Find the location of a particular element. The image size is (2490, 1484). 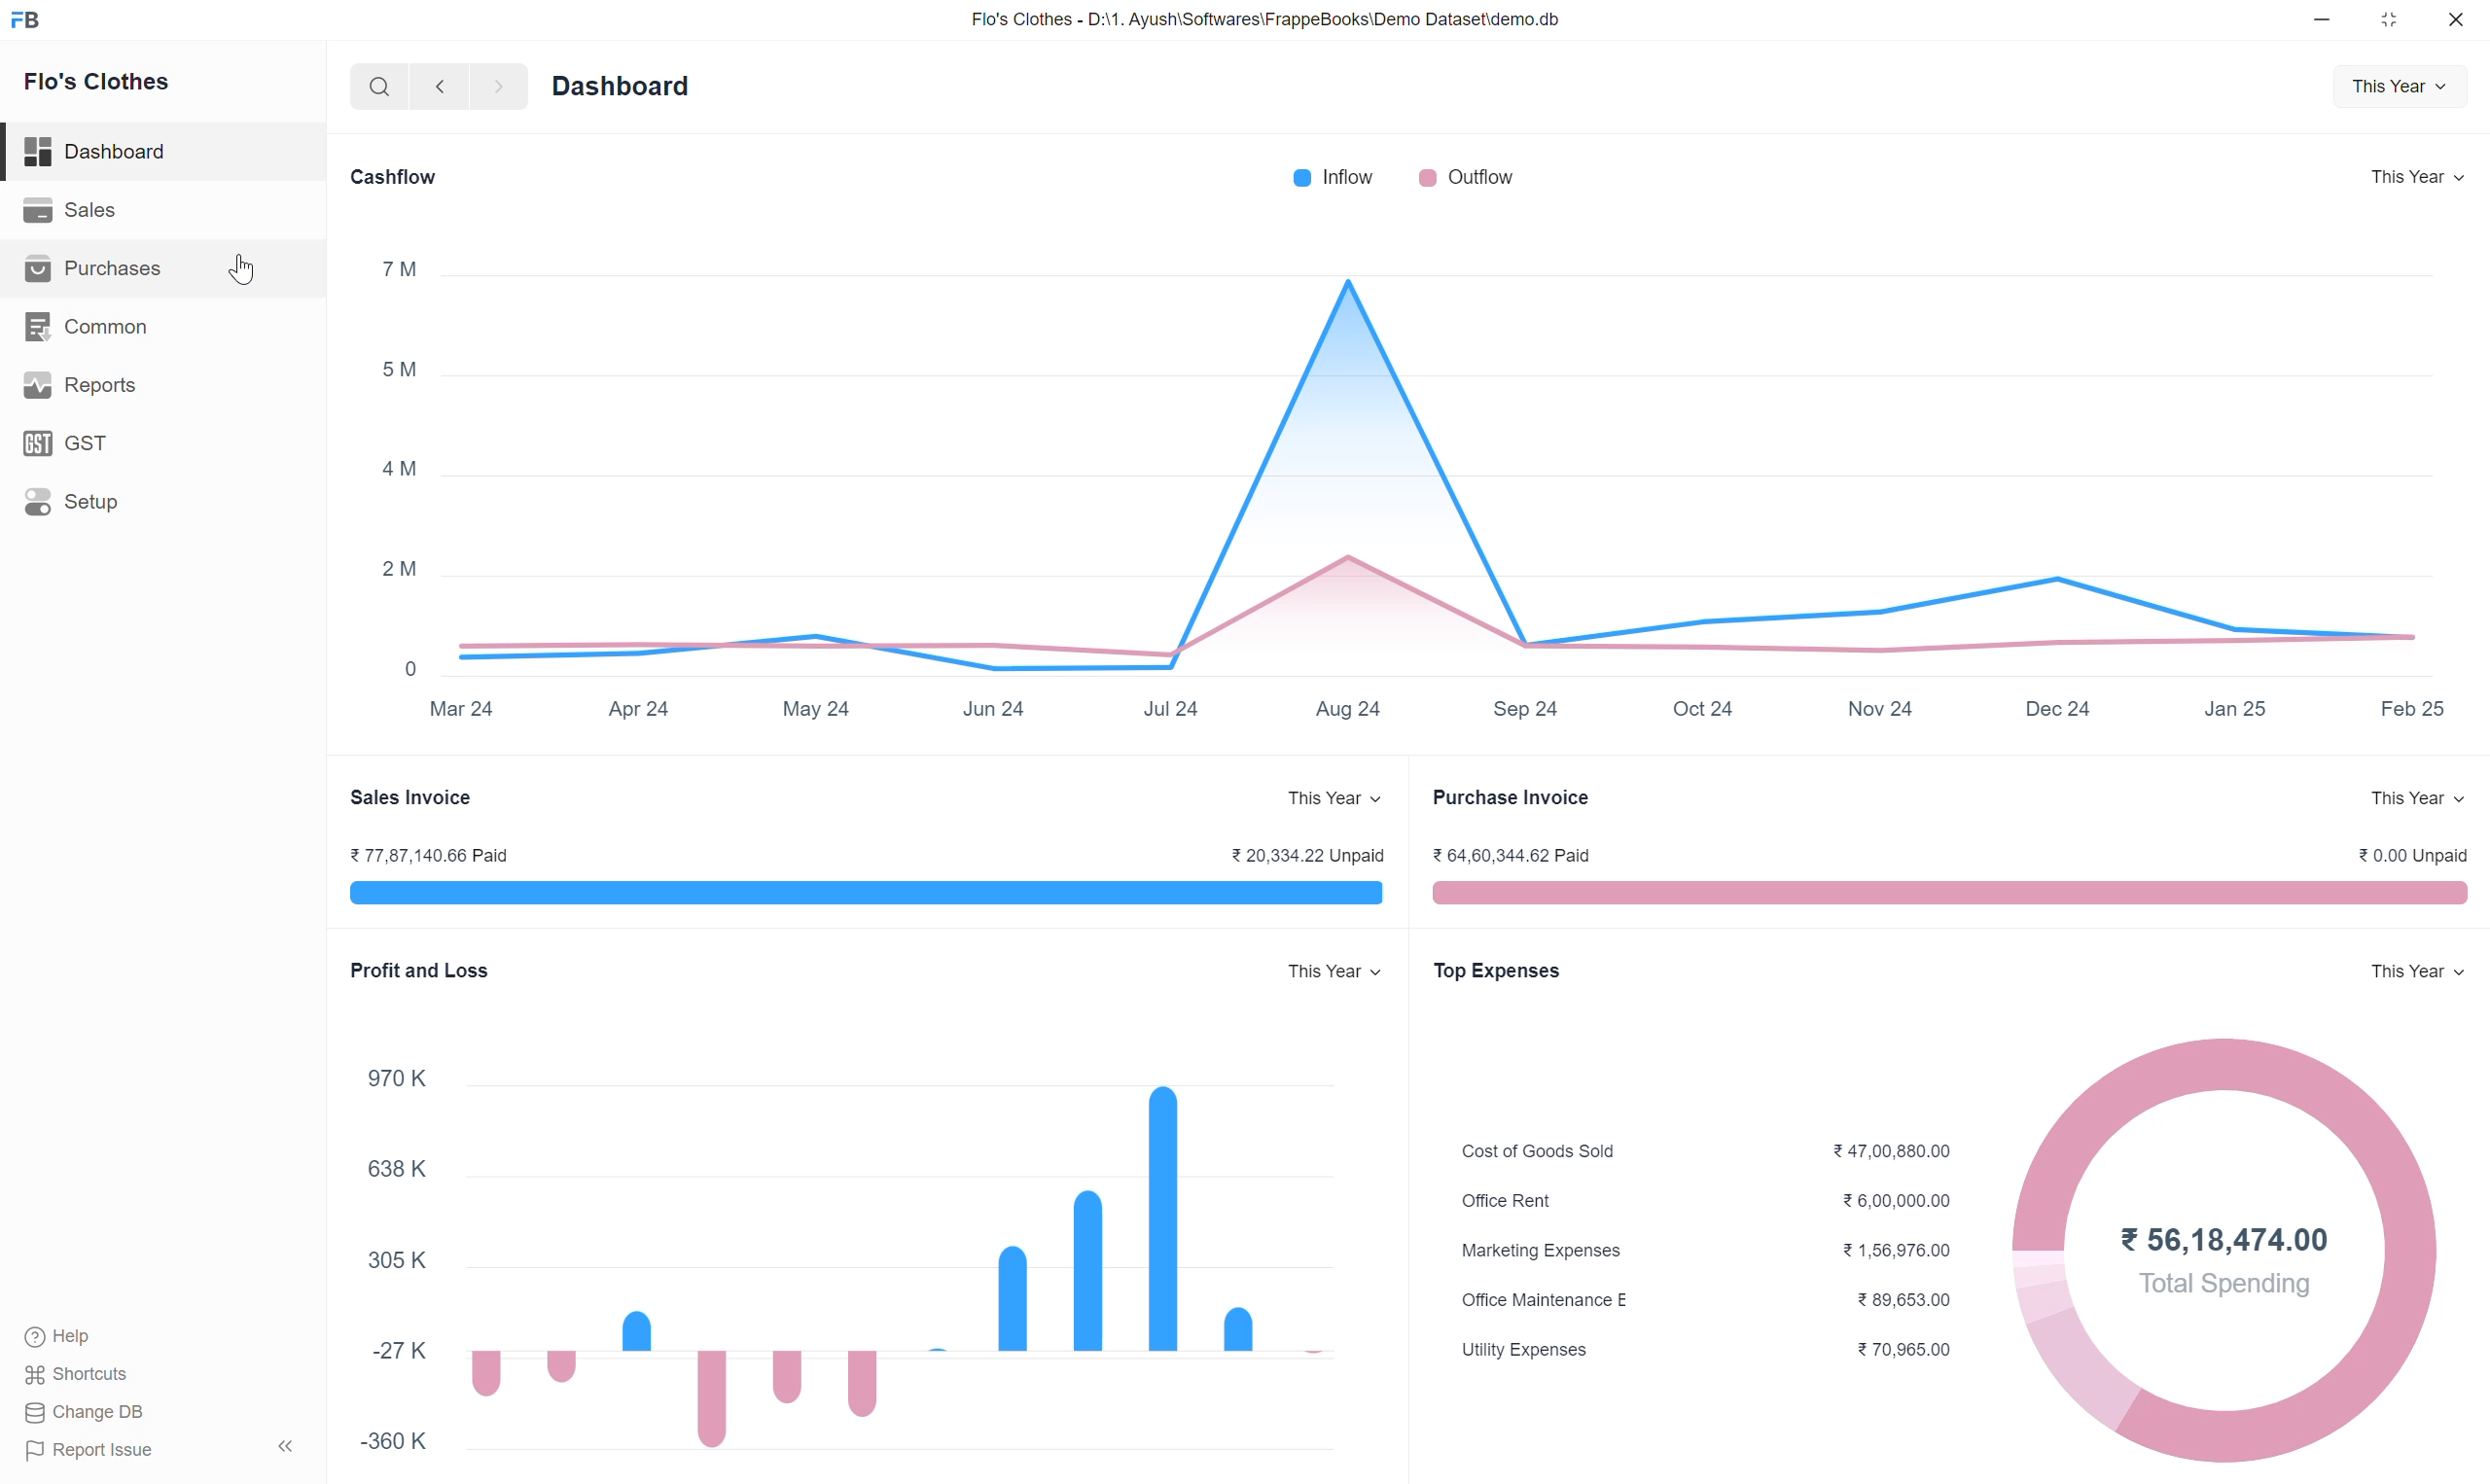

7 M is located at coordinates (398, 268).